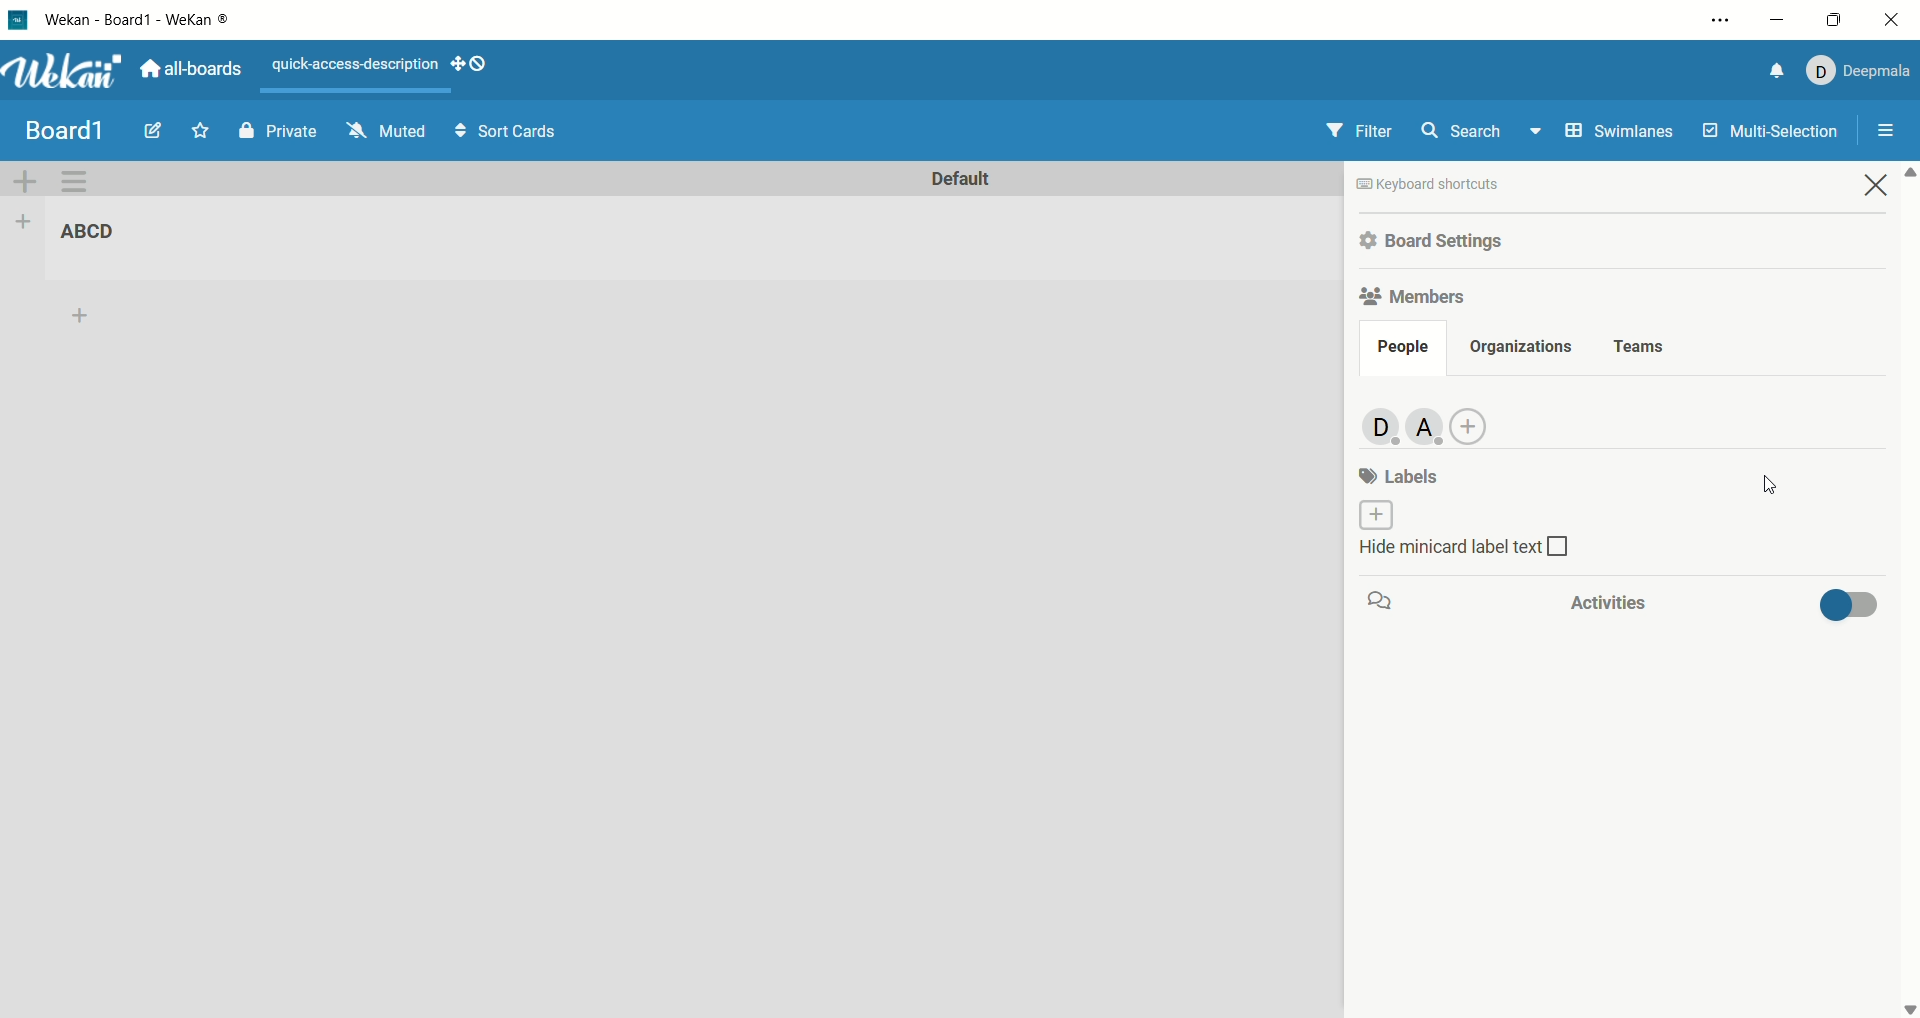  What do you see at coordinates (25, 183) in the screenshot?
I see `add swimlane` at bounding box center [25, 183].